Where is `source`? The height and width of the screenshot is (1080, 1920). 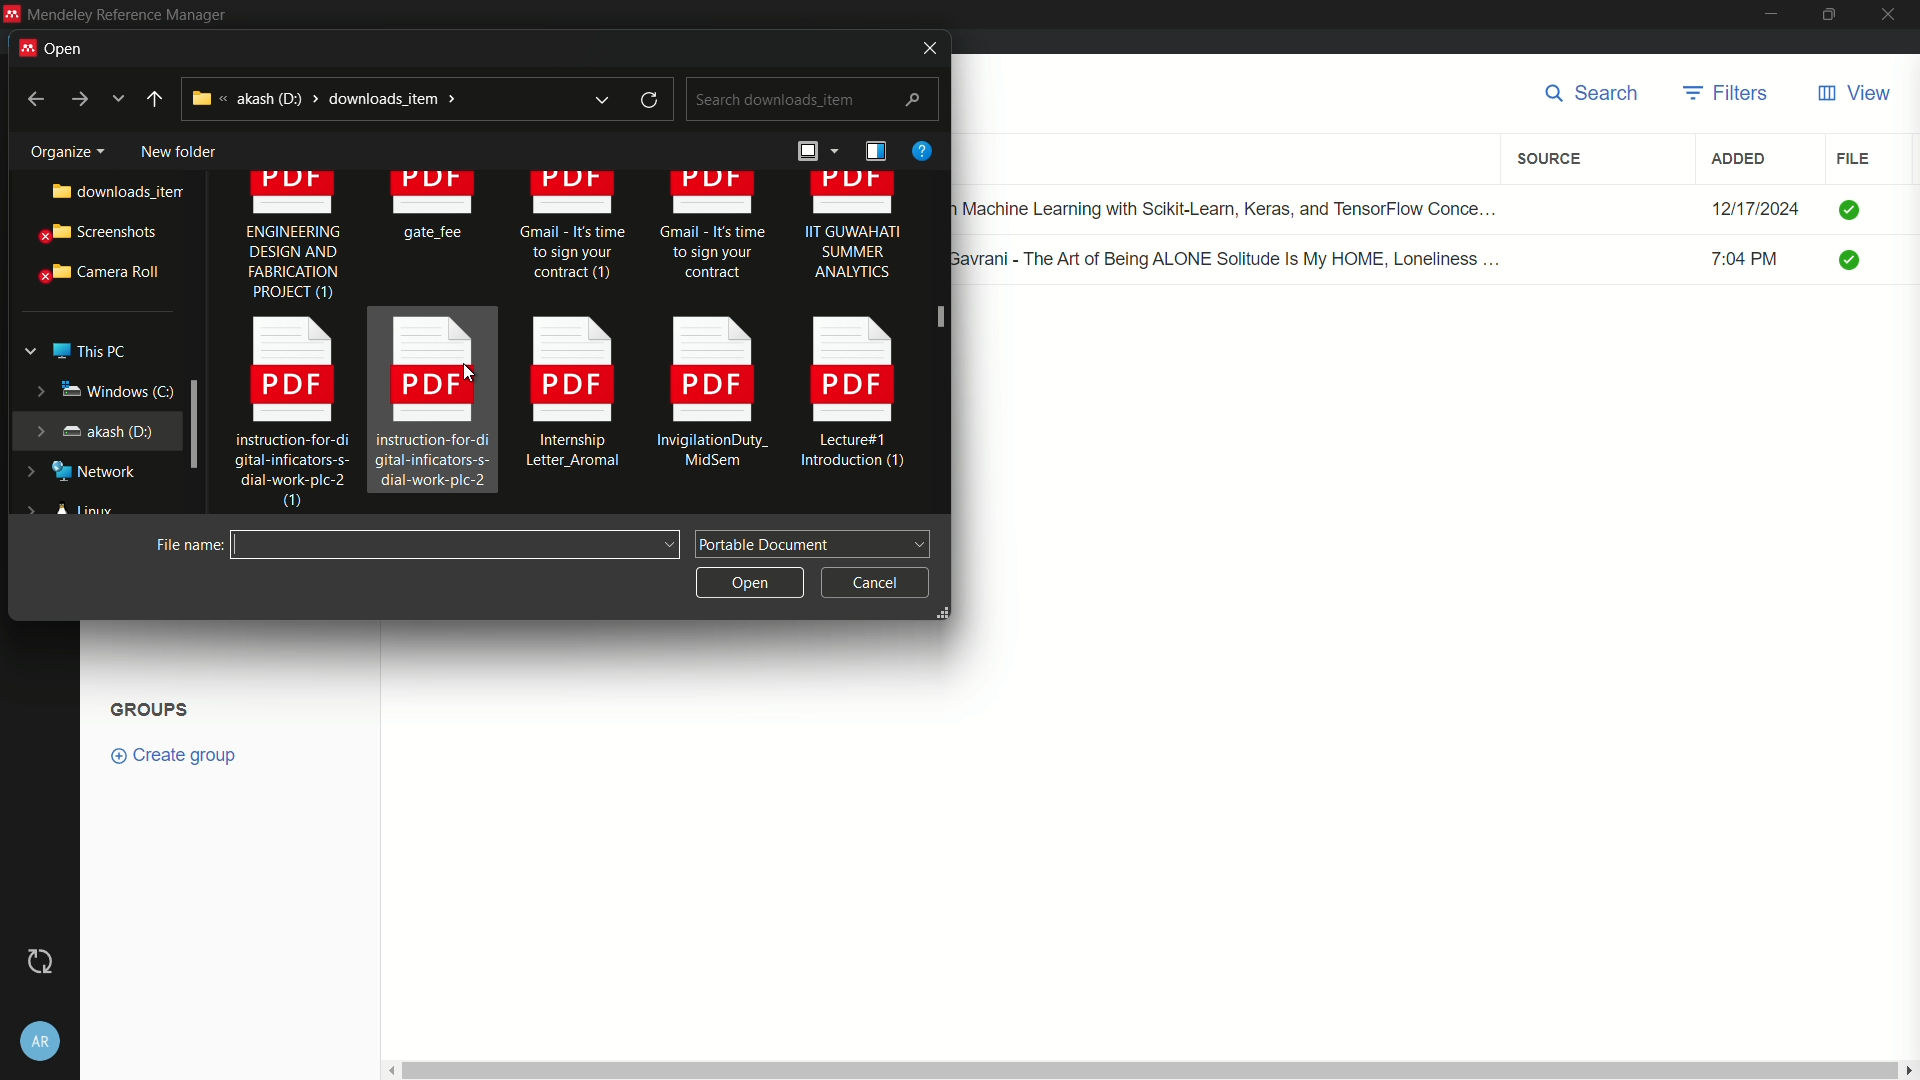
source is located at coordinates (1553, 159).